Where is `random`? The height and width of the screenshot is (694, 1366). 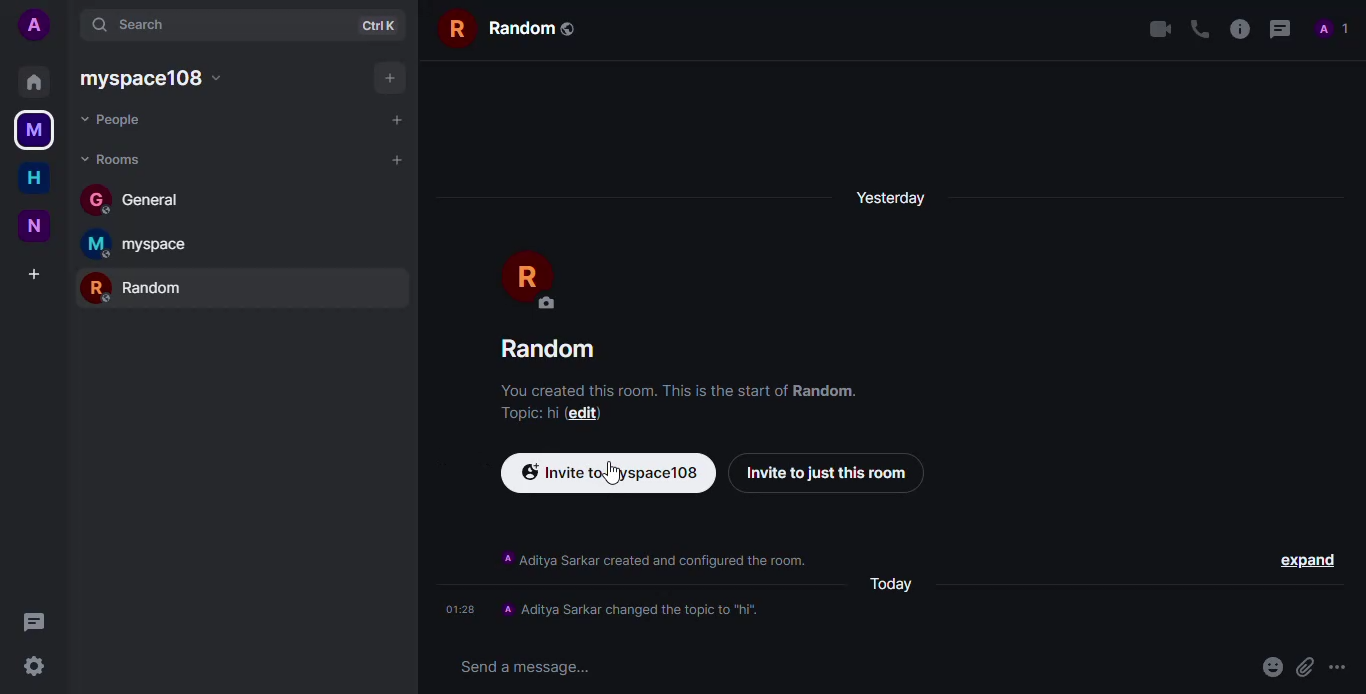 random is located at coordinates (548, 348).